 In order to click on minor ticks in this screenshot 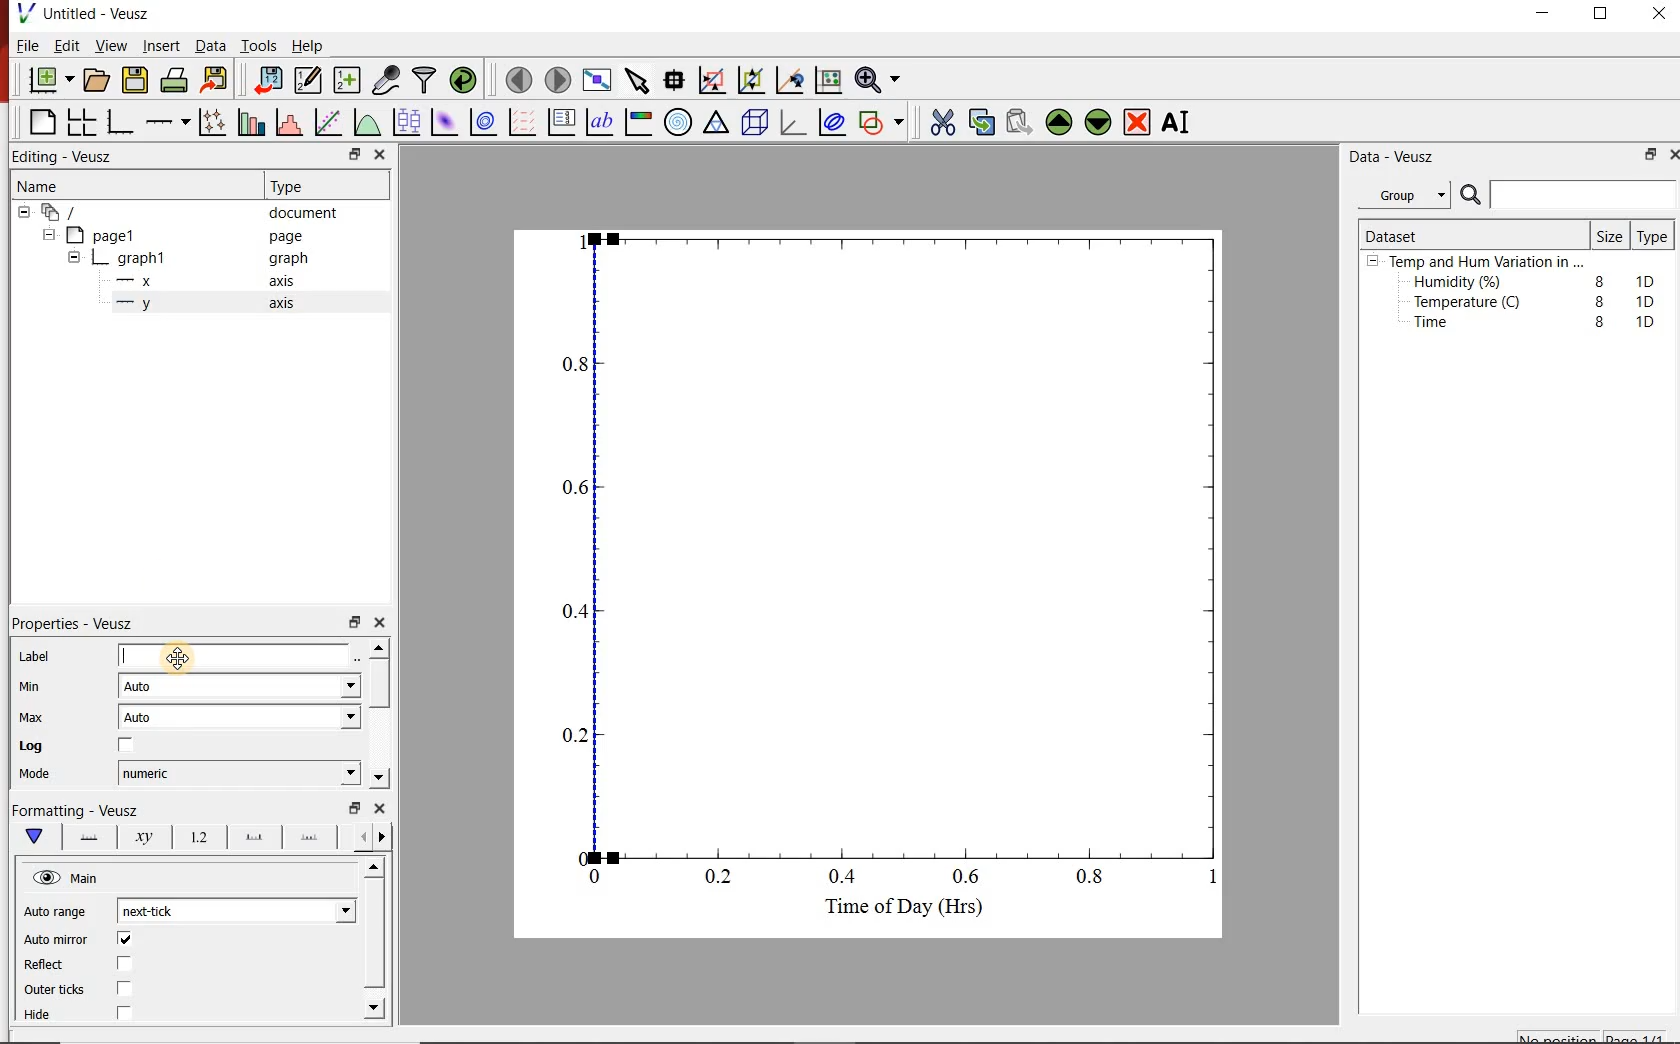, I will do `click(311, 838)`.